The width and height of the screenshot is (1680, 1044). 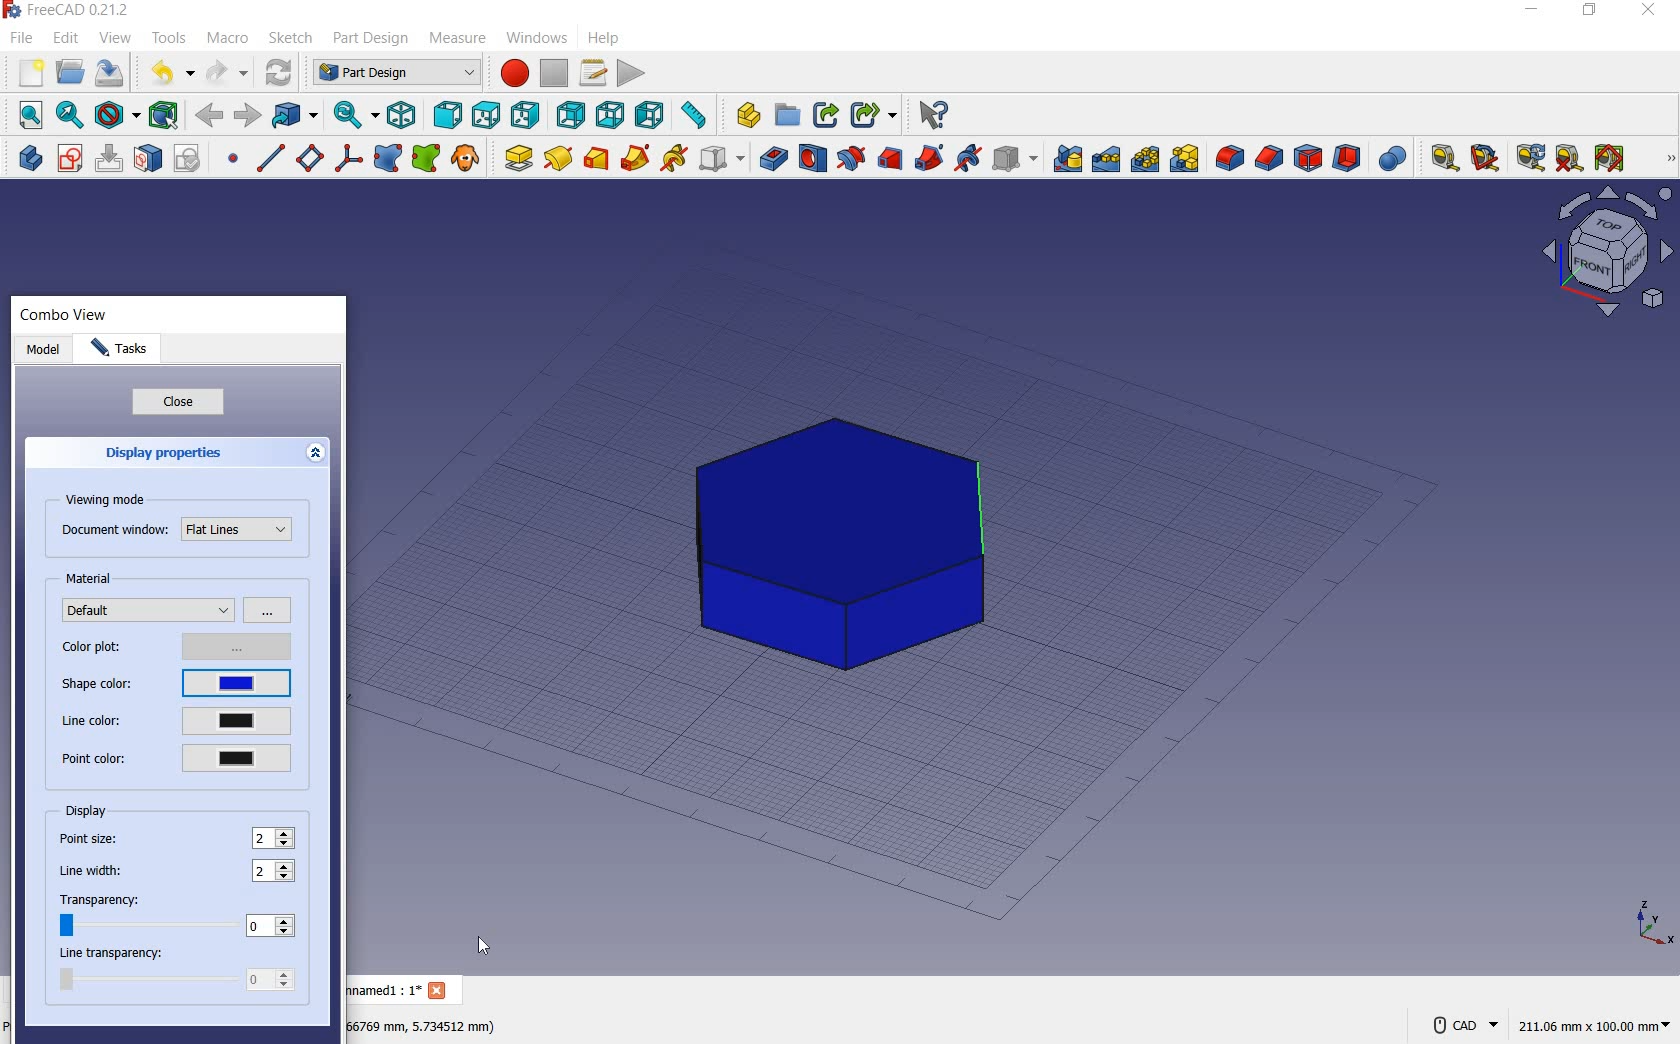 What do you see at coordinates (44, 350) in the screenshot?
I see `model` at bounding box center [44, 350].